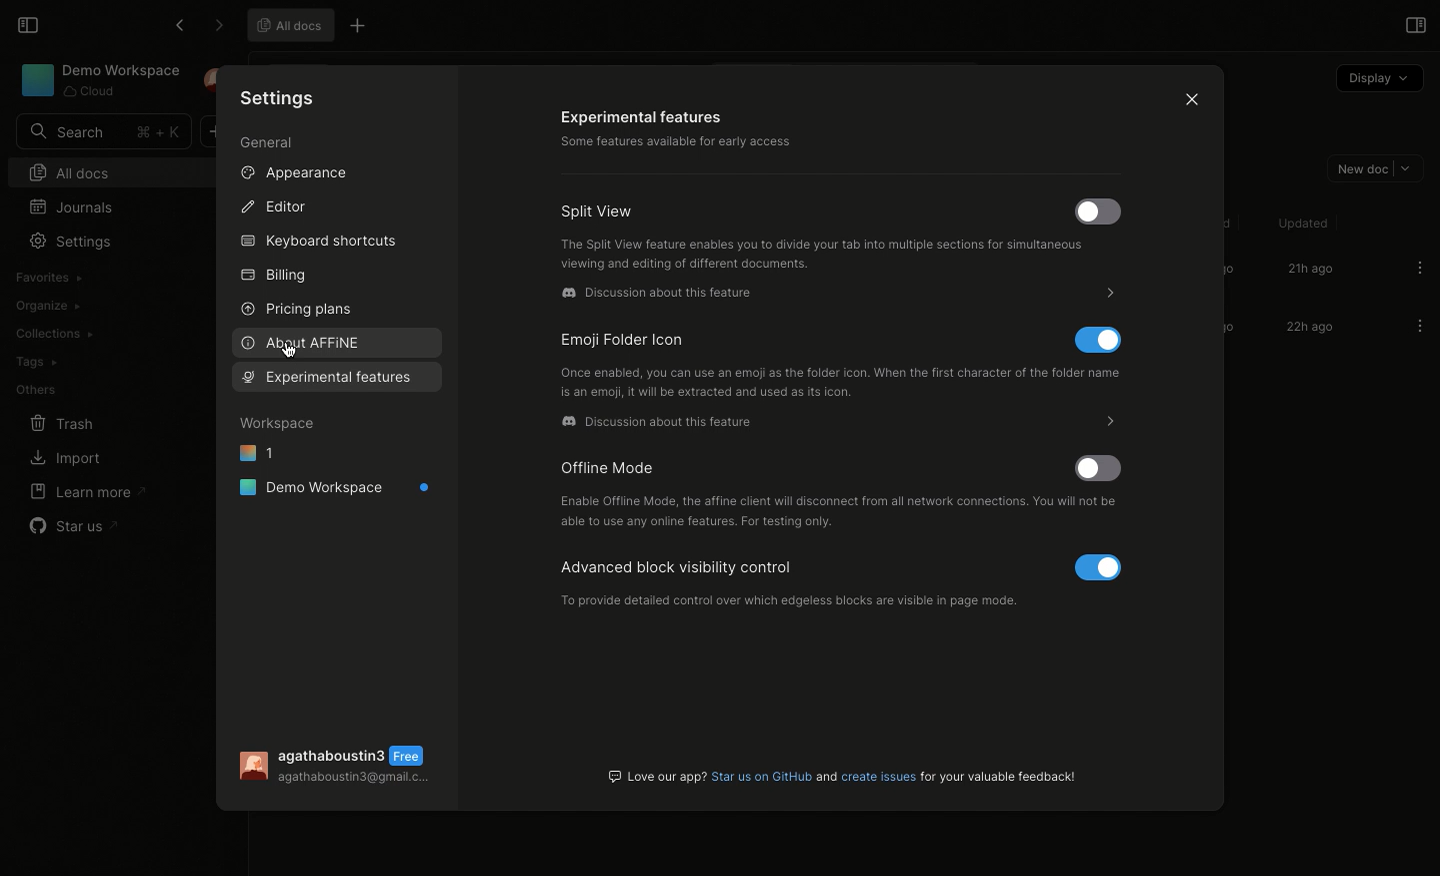 The width and height of the screenshot is (1440, 876). I want to click on Keyboard shortcuts, so click(320, 243).